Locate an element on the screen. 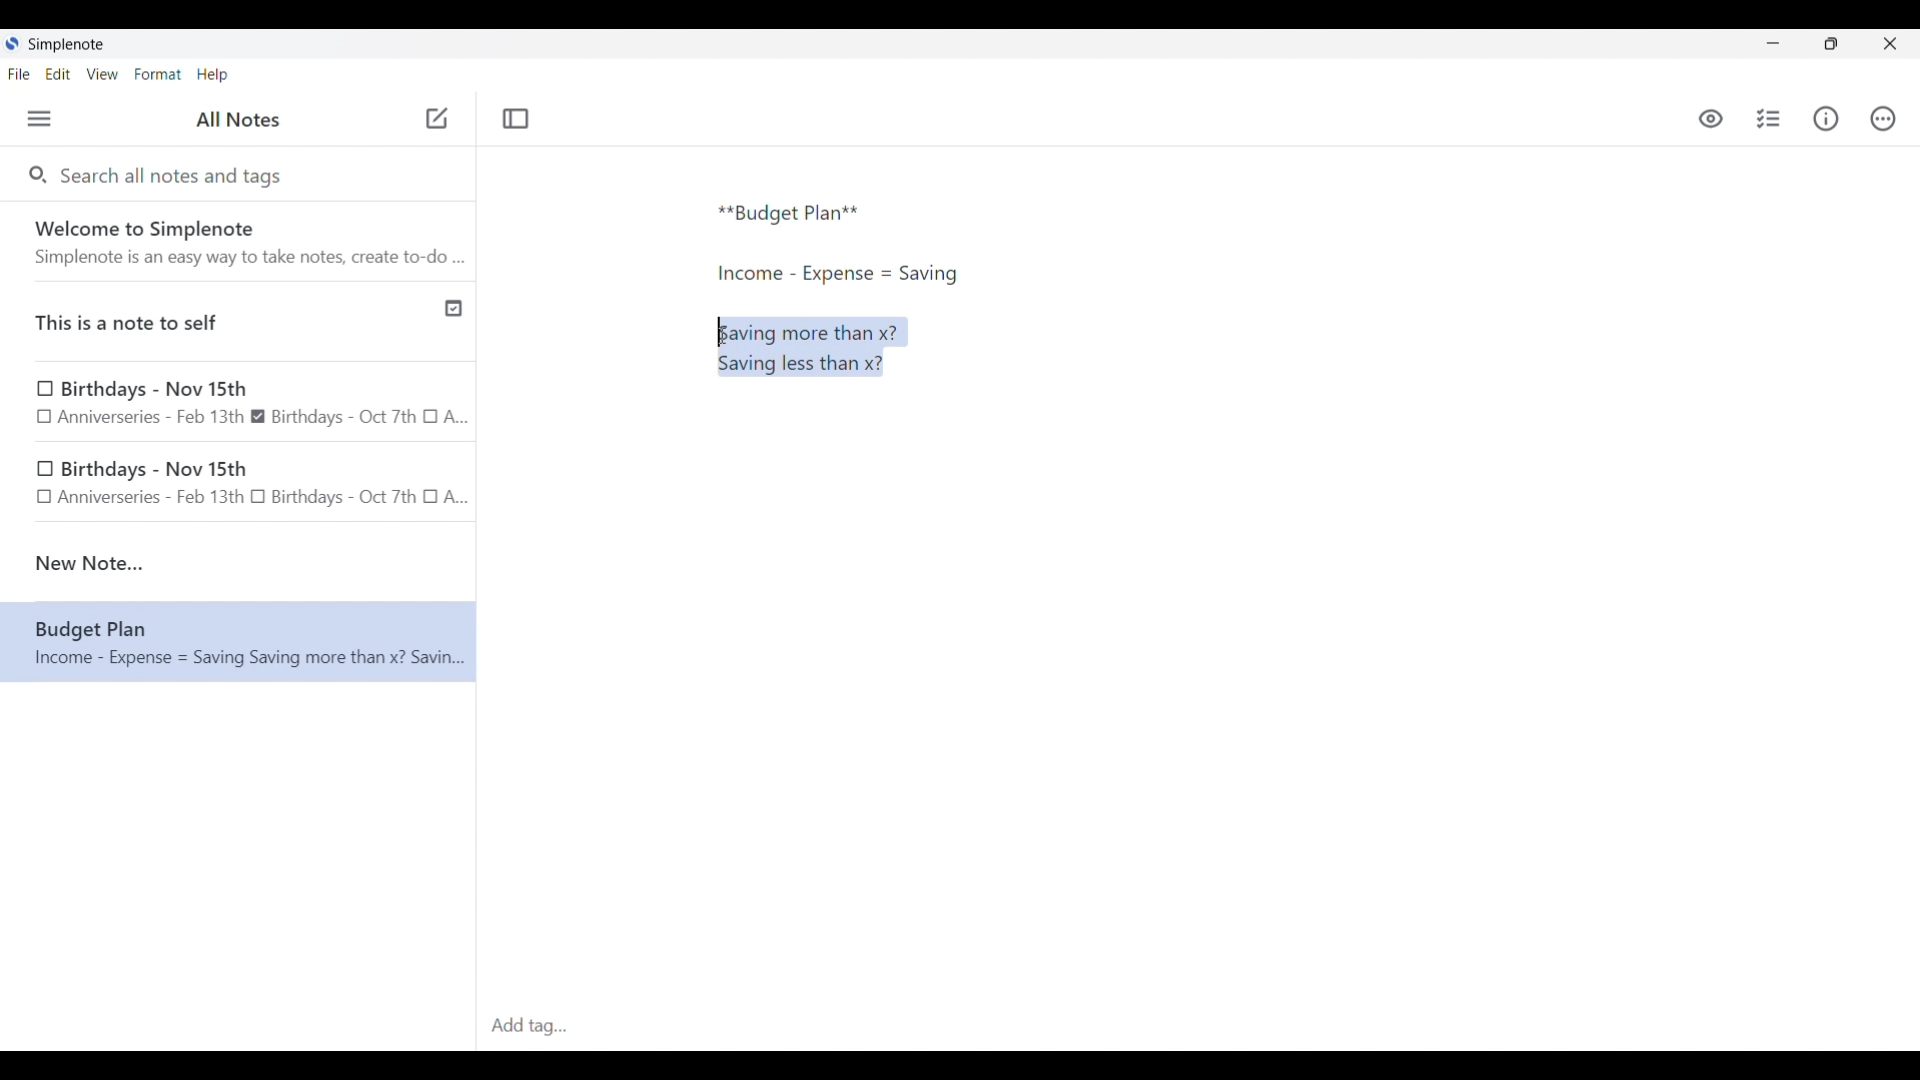 This screenshot has height=1080, width=1920. Insert checklist is located at coordinates (1770, 119).